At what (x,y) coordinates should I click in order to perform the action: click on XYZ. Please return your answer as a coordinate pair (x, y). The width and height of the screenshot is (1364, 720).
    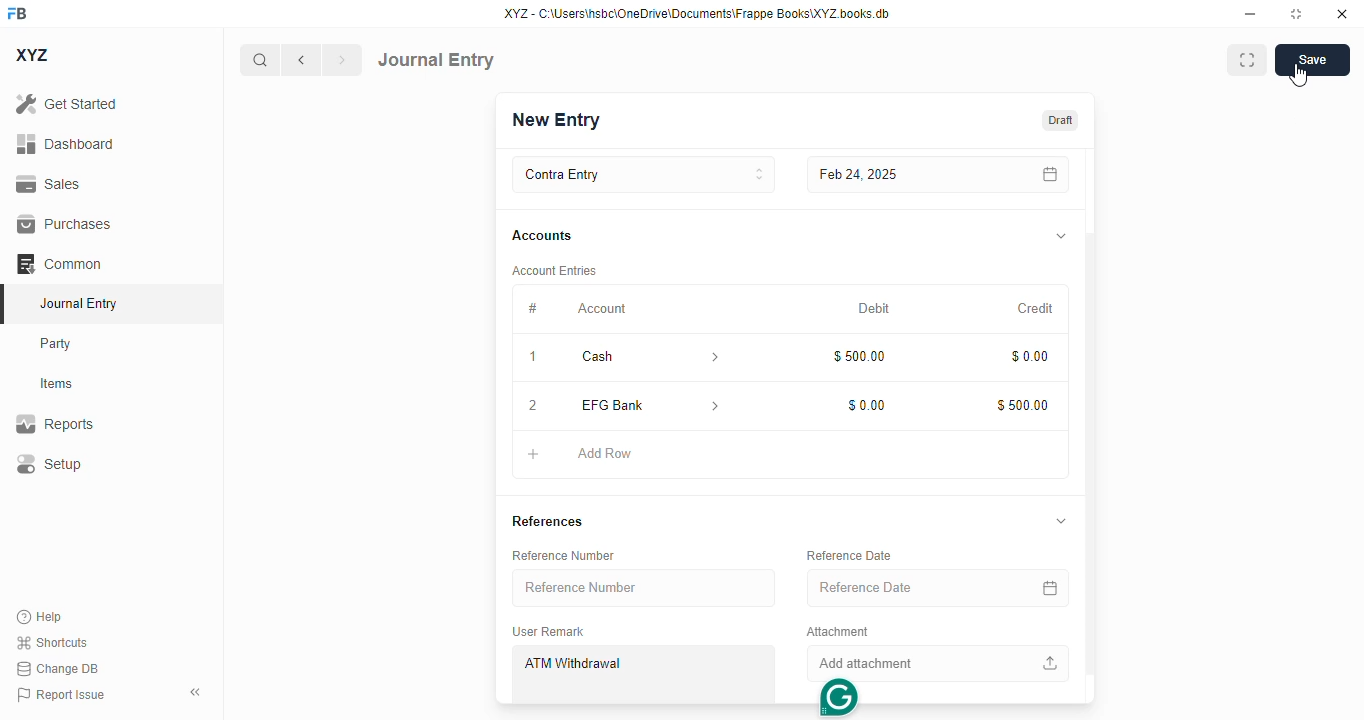
    Looking at the image, I should click on (31, 55).